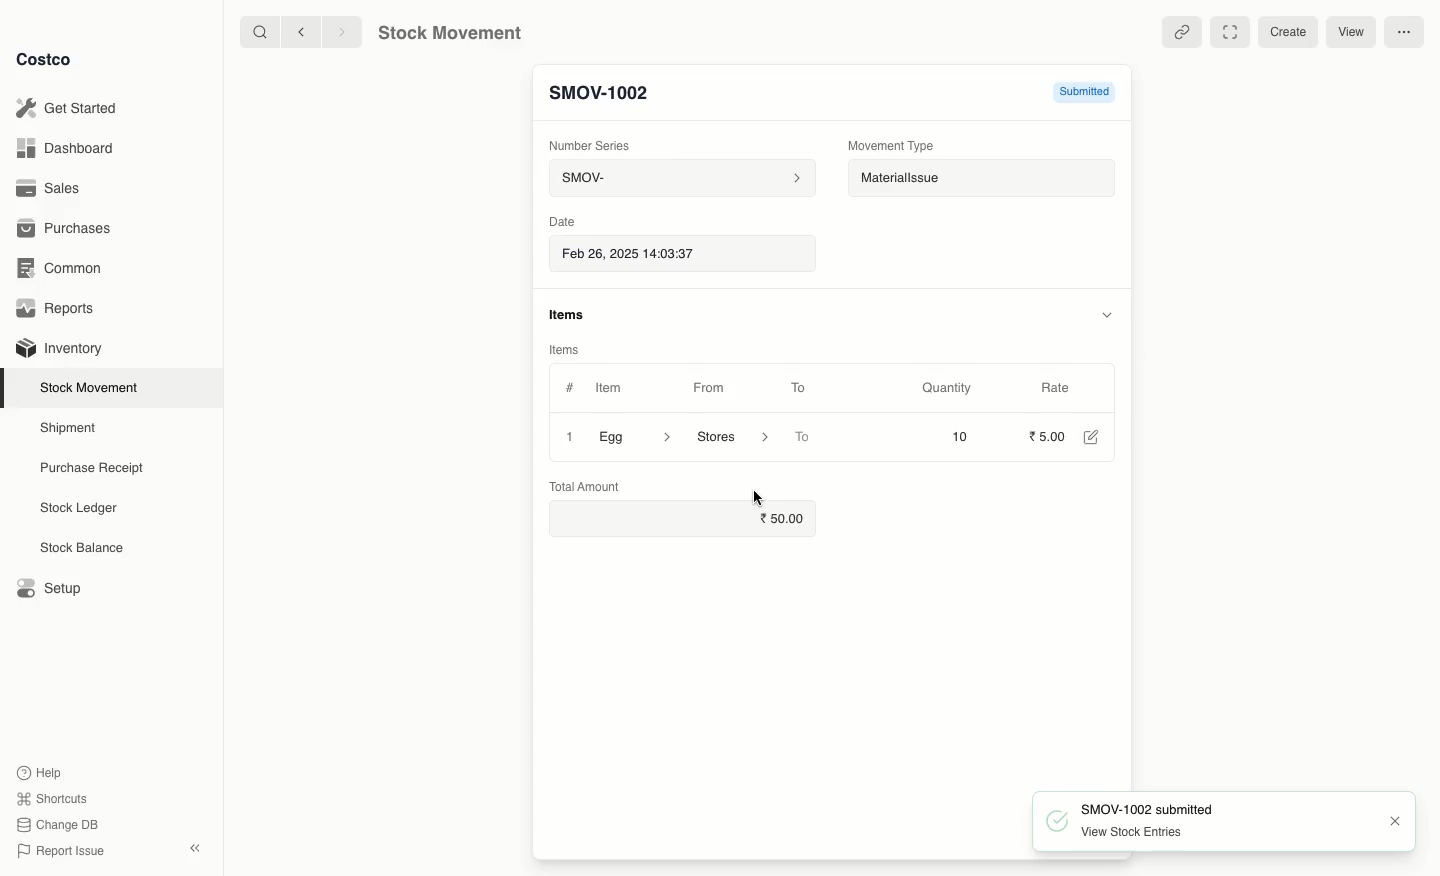 This screenshot has height=876, width=1440. Describe the element at coordinates (591, 486) in the screenshot. I see `Total Amount` at that location.